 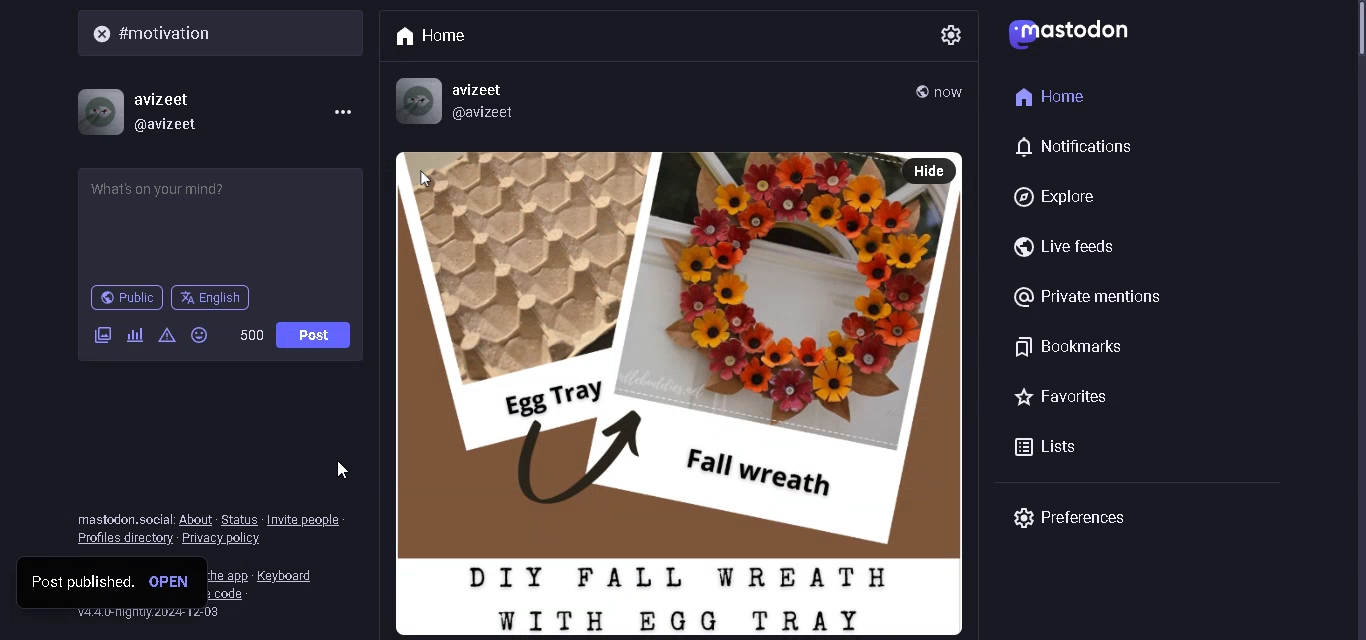 I want to click on settings, so click(x=948, y=31).